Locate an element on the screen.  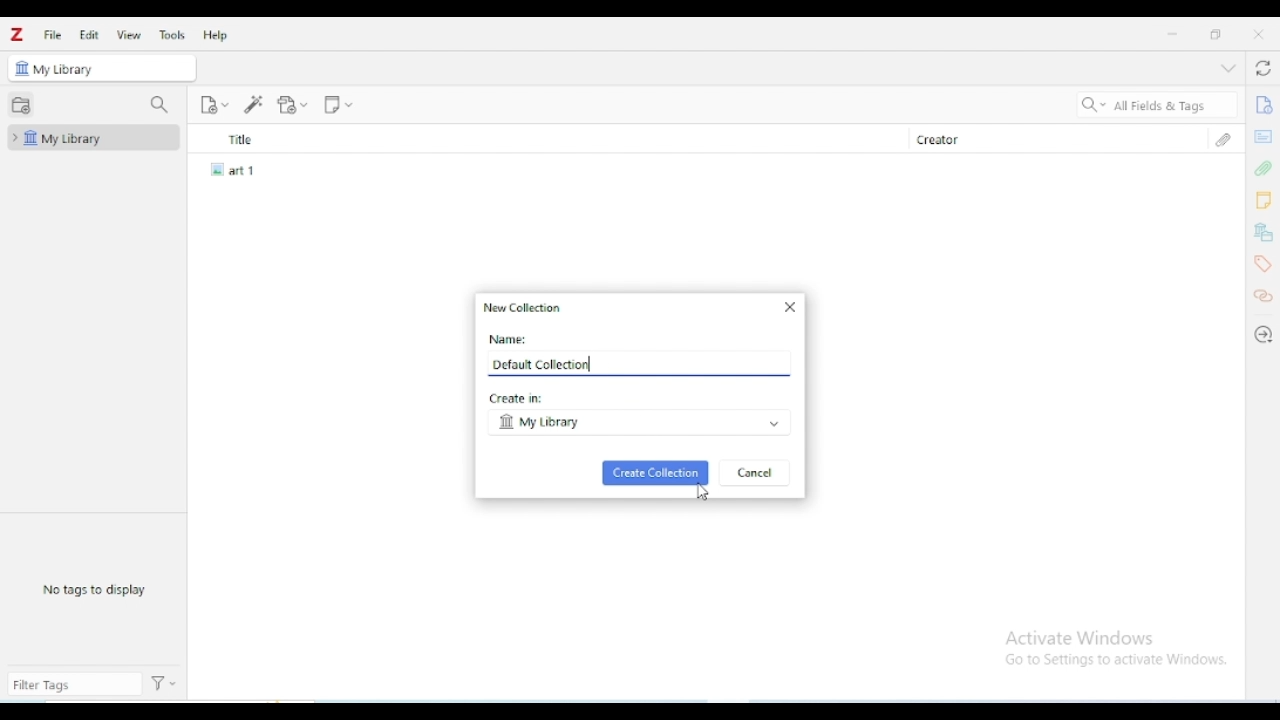
icon is located at coordinates (21, 68).